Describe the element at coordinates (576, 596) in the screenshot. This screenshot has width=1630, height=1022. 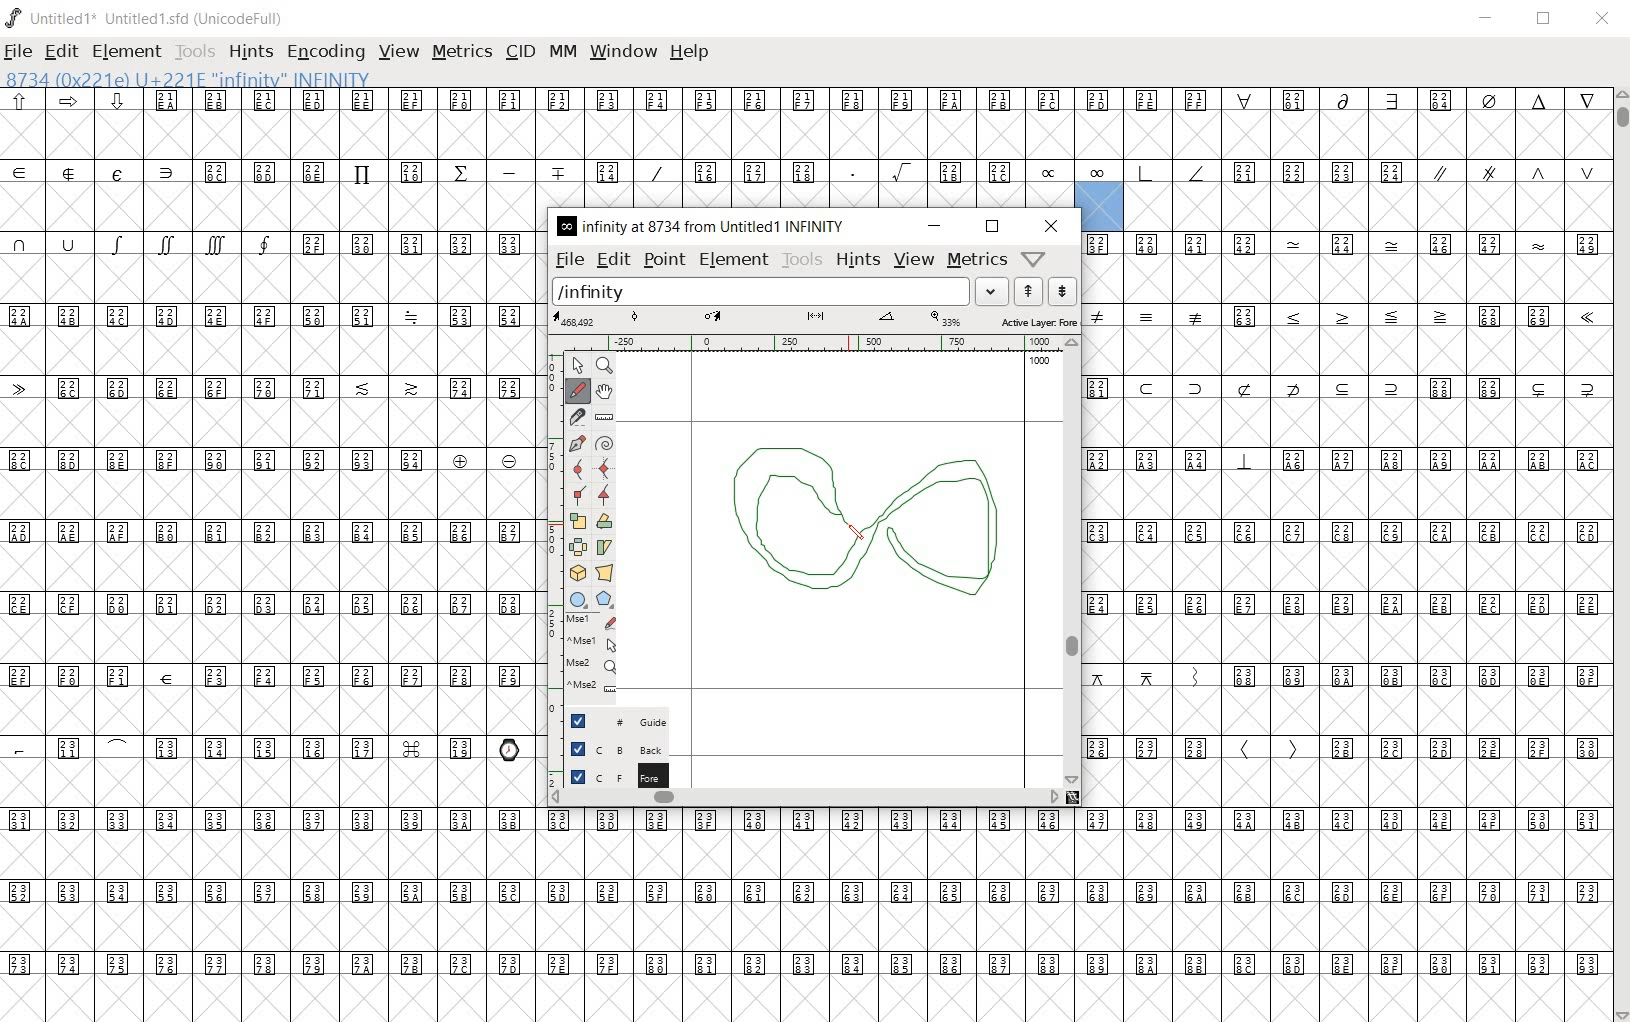
I see `rectangle or ellipse` at that location.